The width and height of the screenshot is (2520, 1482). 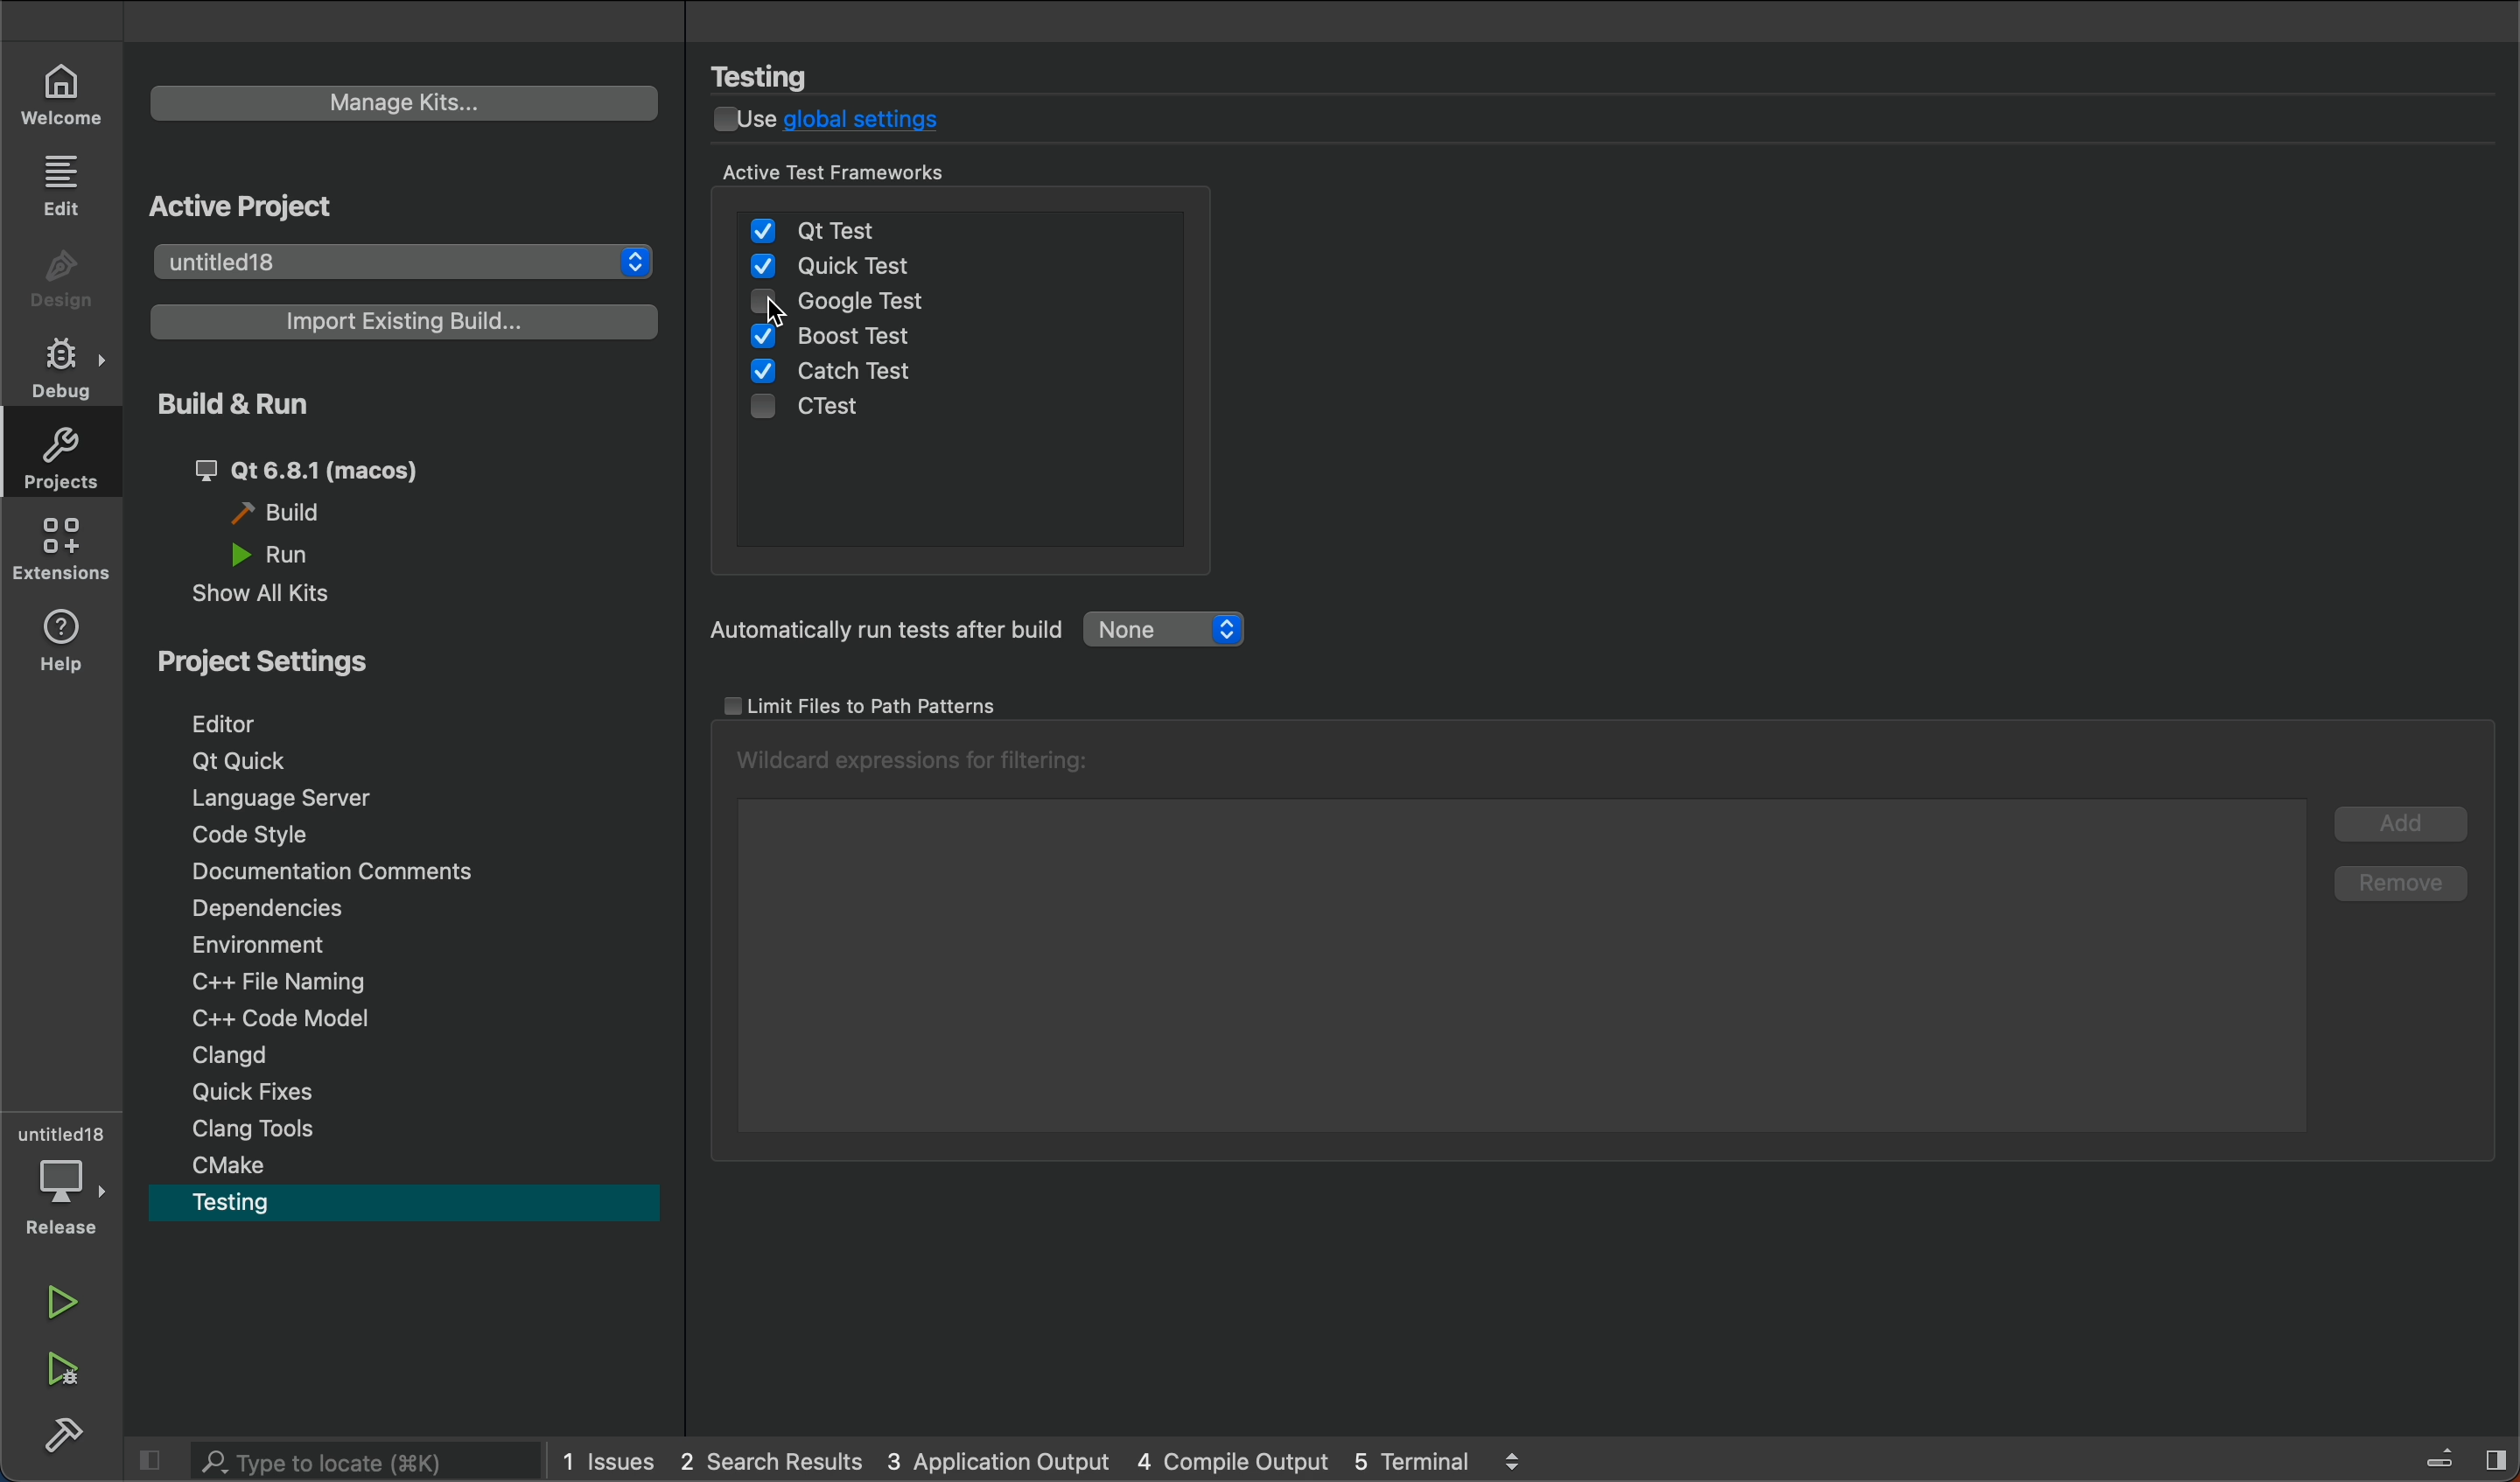 I want to click on search, so click(x=328, y=1465).